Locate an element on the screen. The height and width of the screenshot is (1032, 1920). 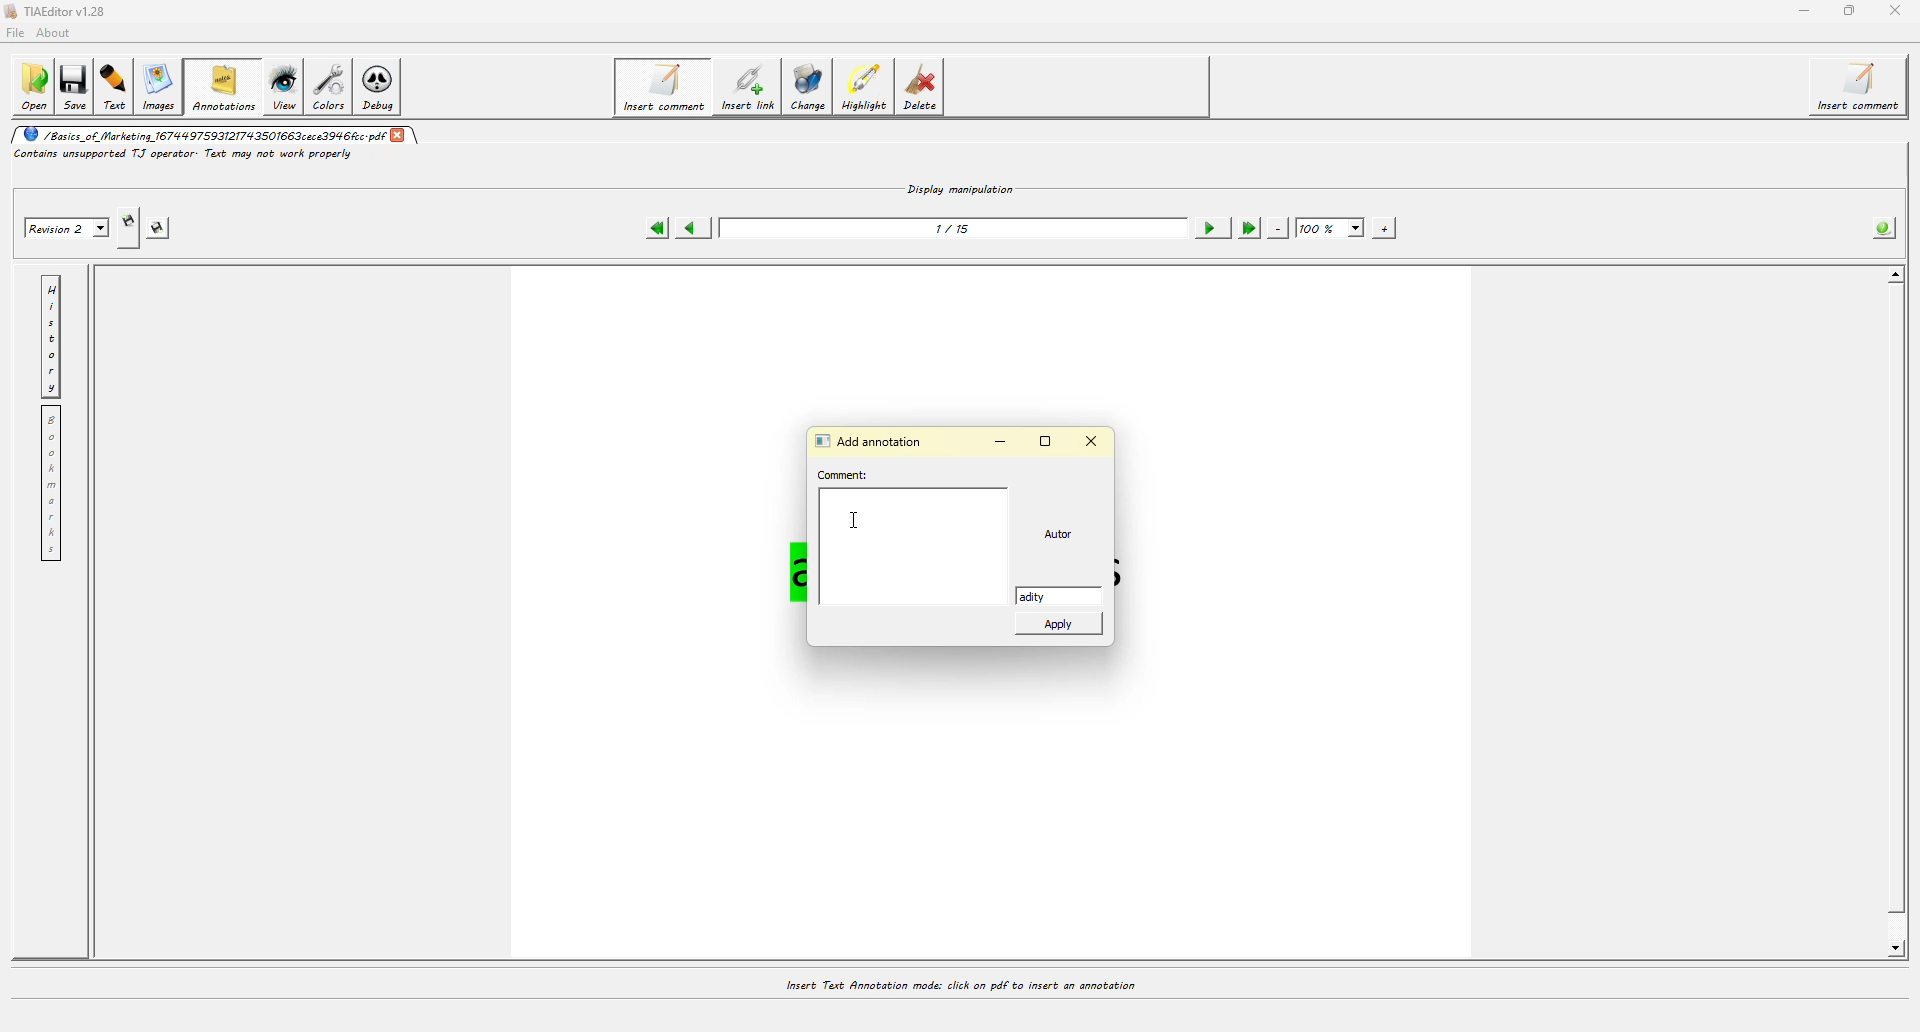
scroll down is located at coordinates (1890, 949).